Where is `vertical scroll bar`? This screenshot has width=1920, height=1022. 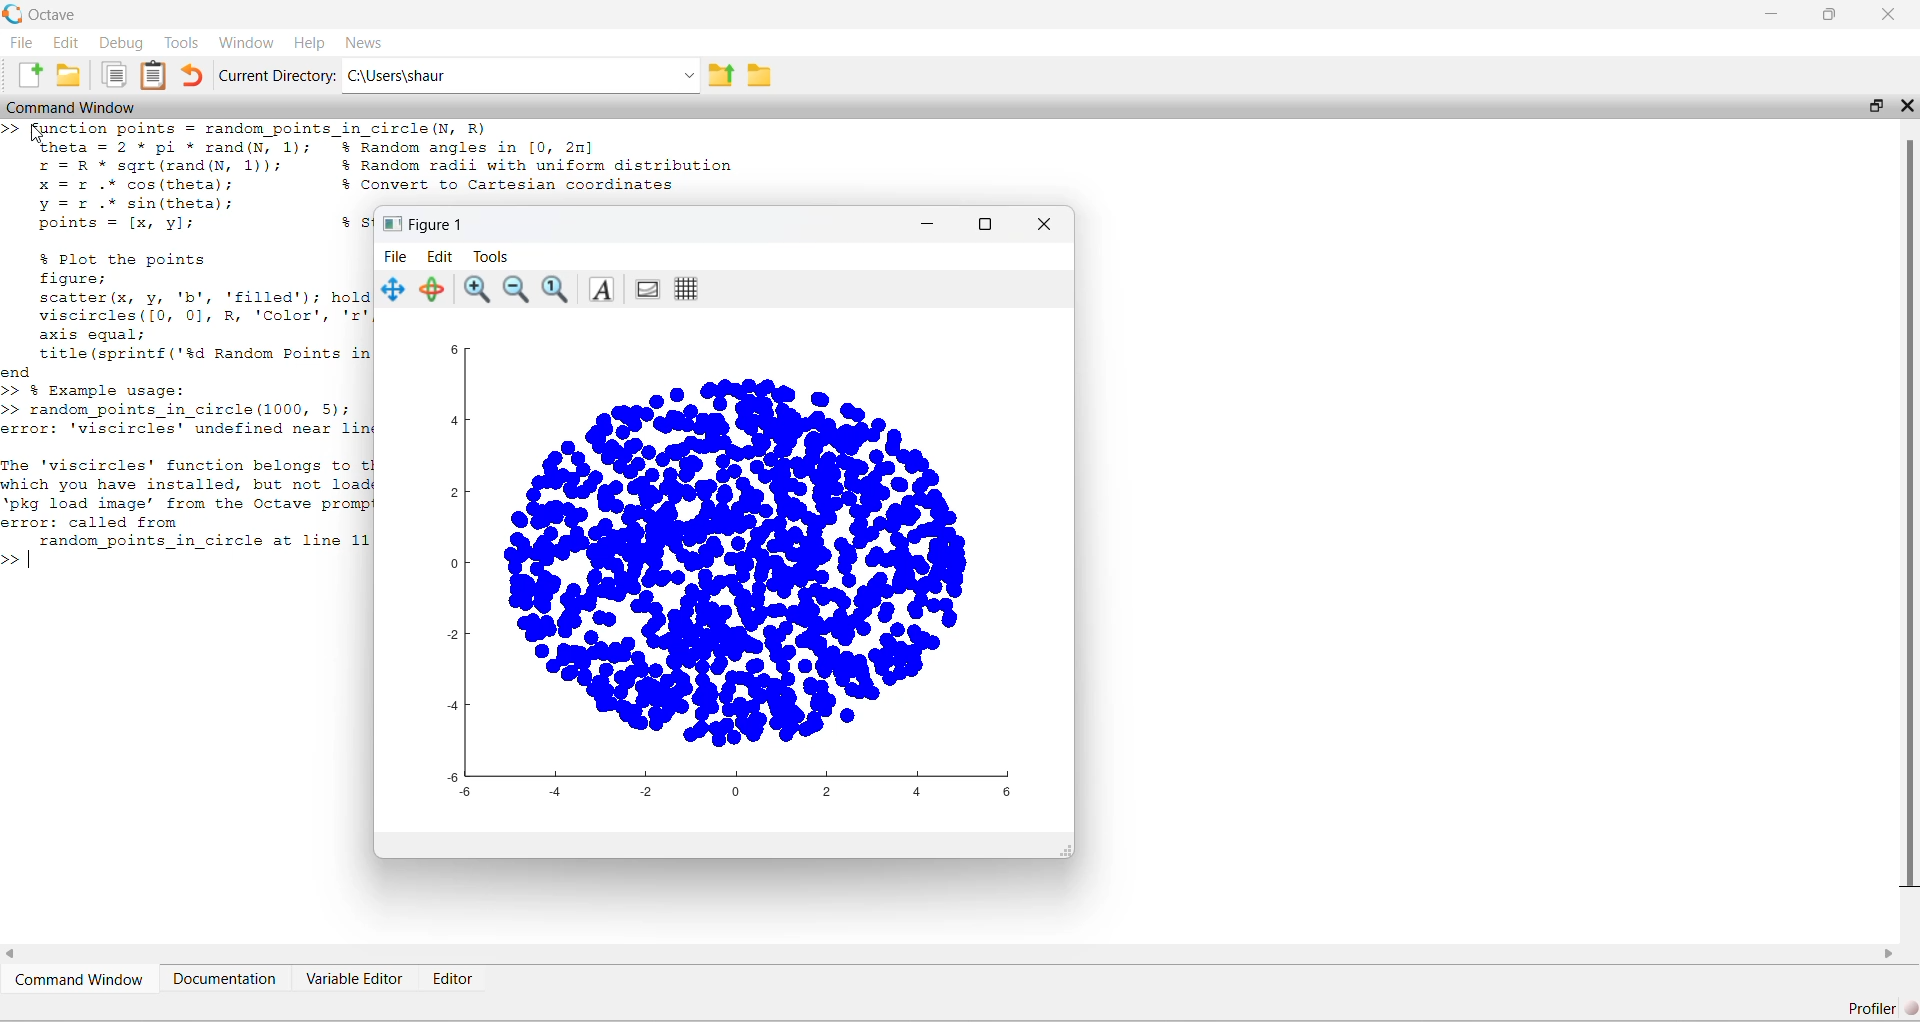 vertical scroll bar is located at coordinates (1908, 524).